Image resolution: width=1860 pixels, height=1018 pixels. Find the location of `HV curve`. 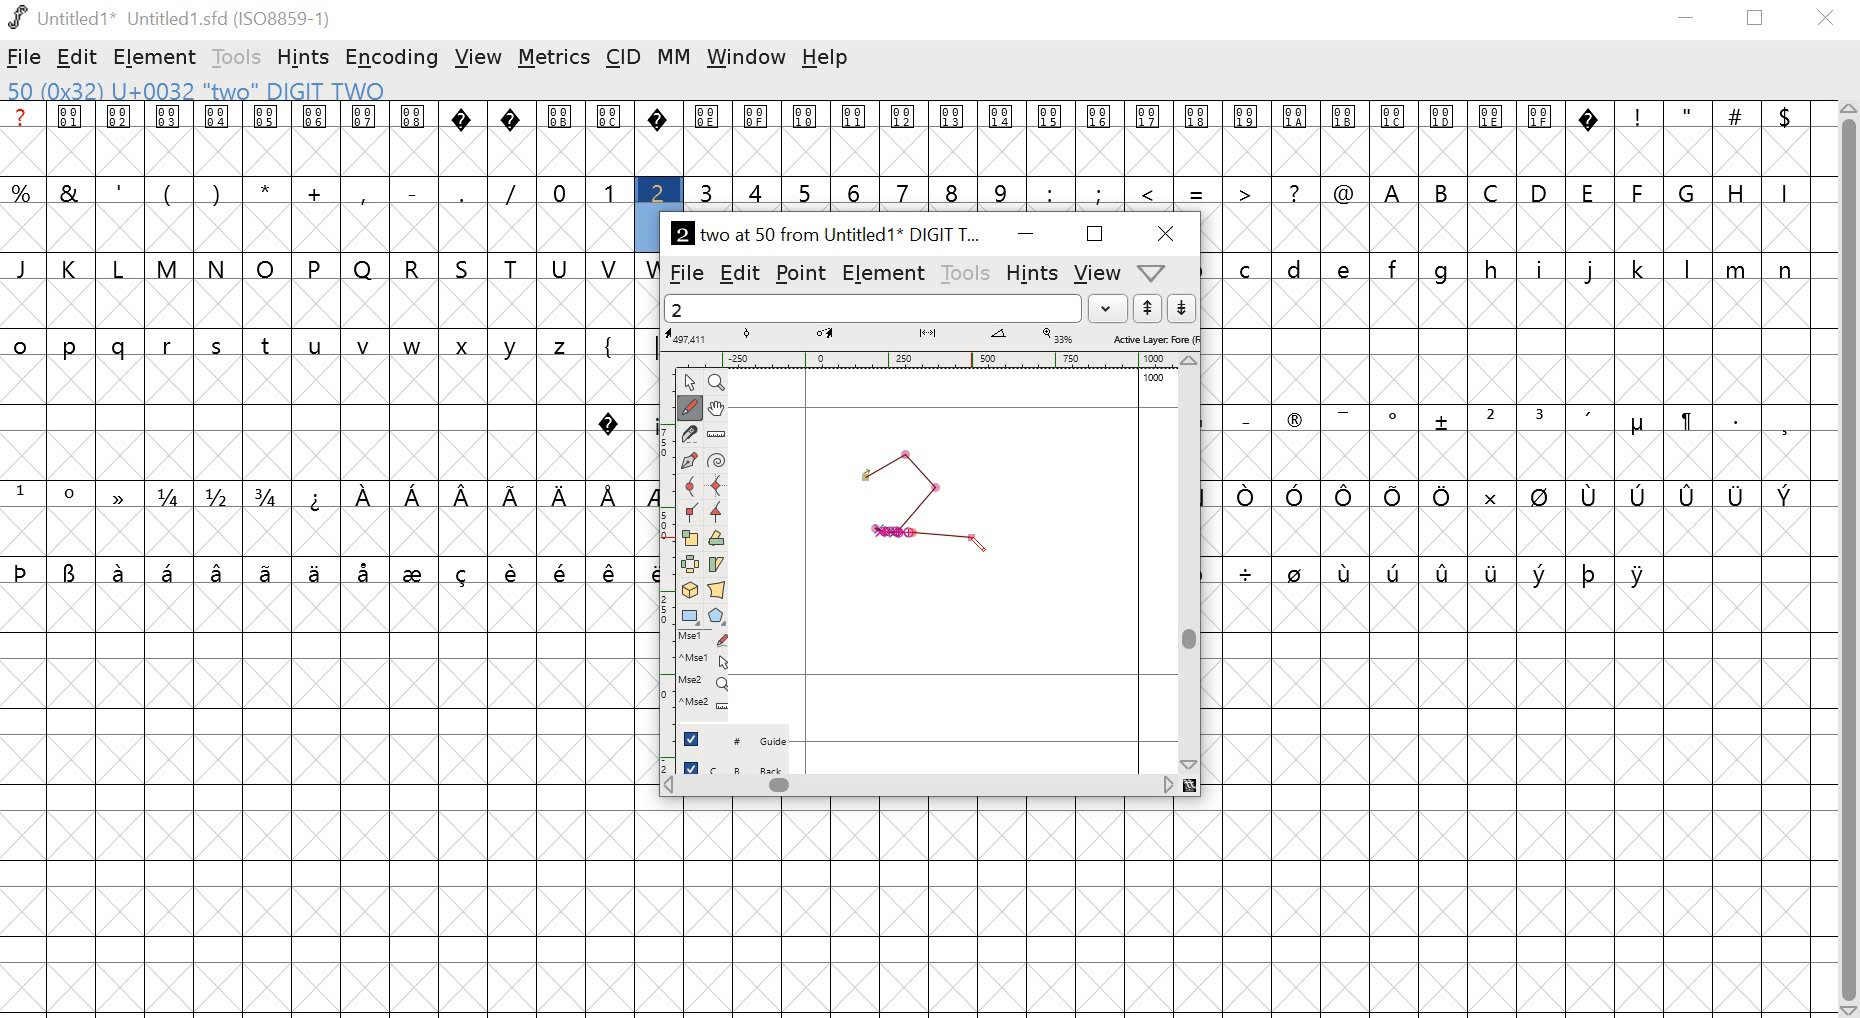

HV curve is located at coordinates (716, 487).